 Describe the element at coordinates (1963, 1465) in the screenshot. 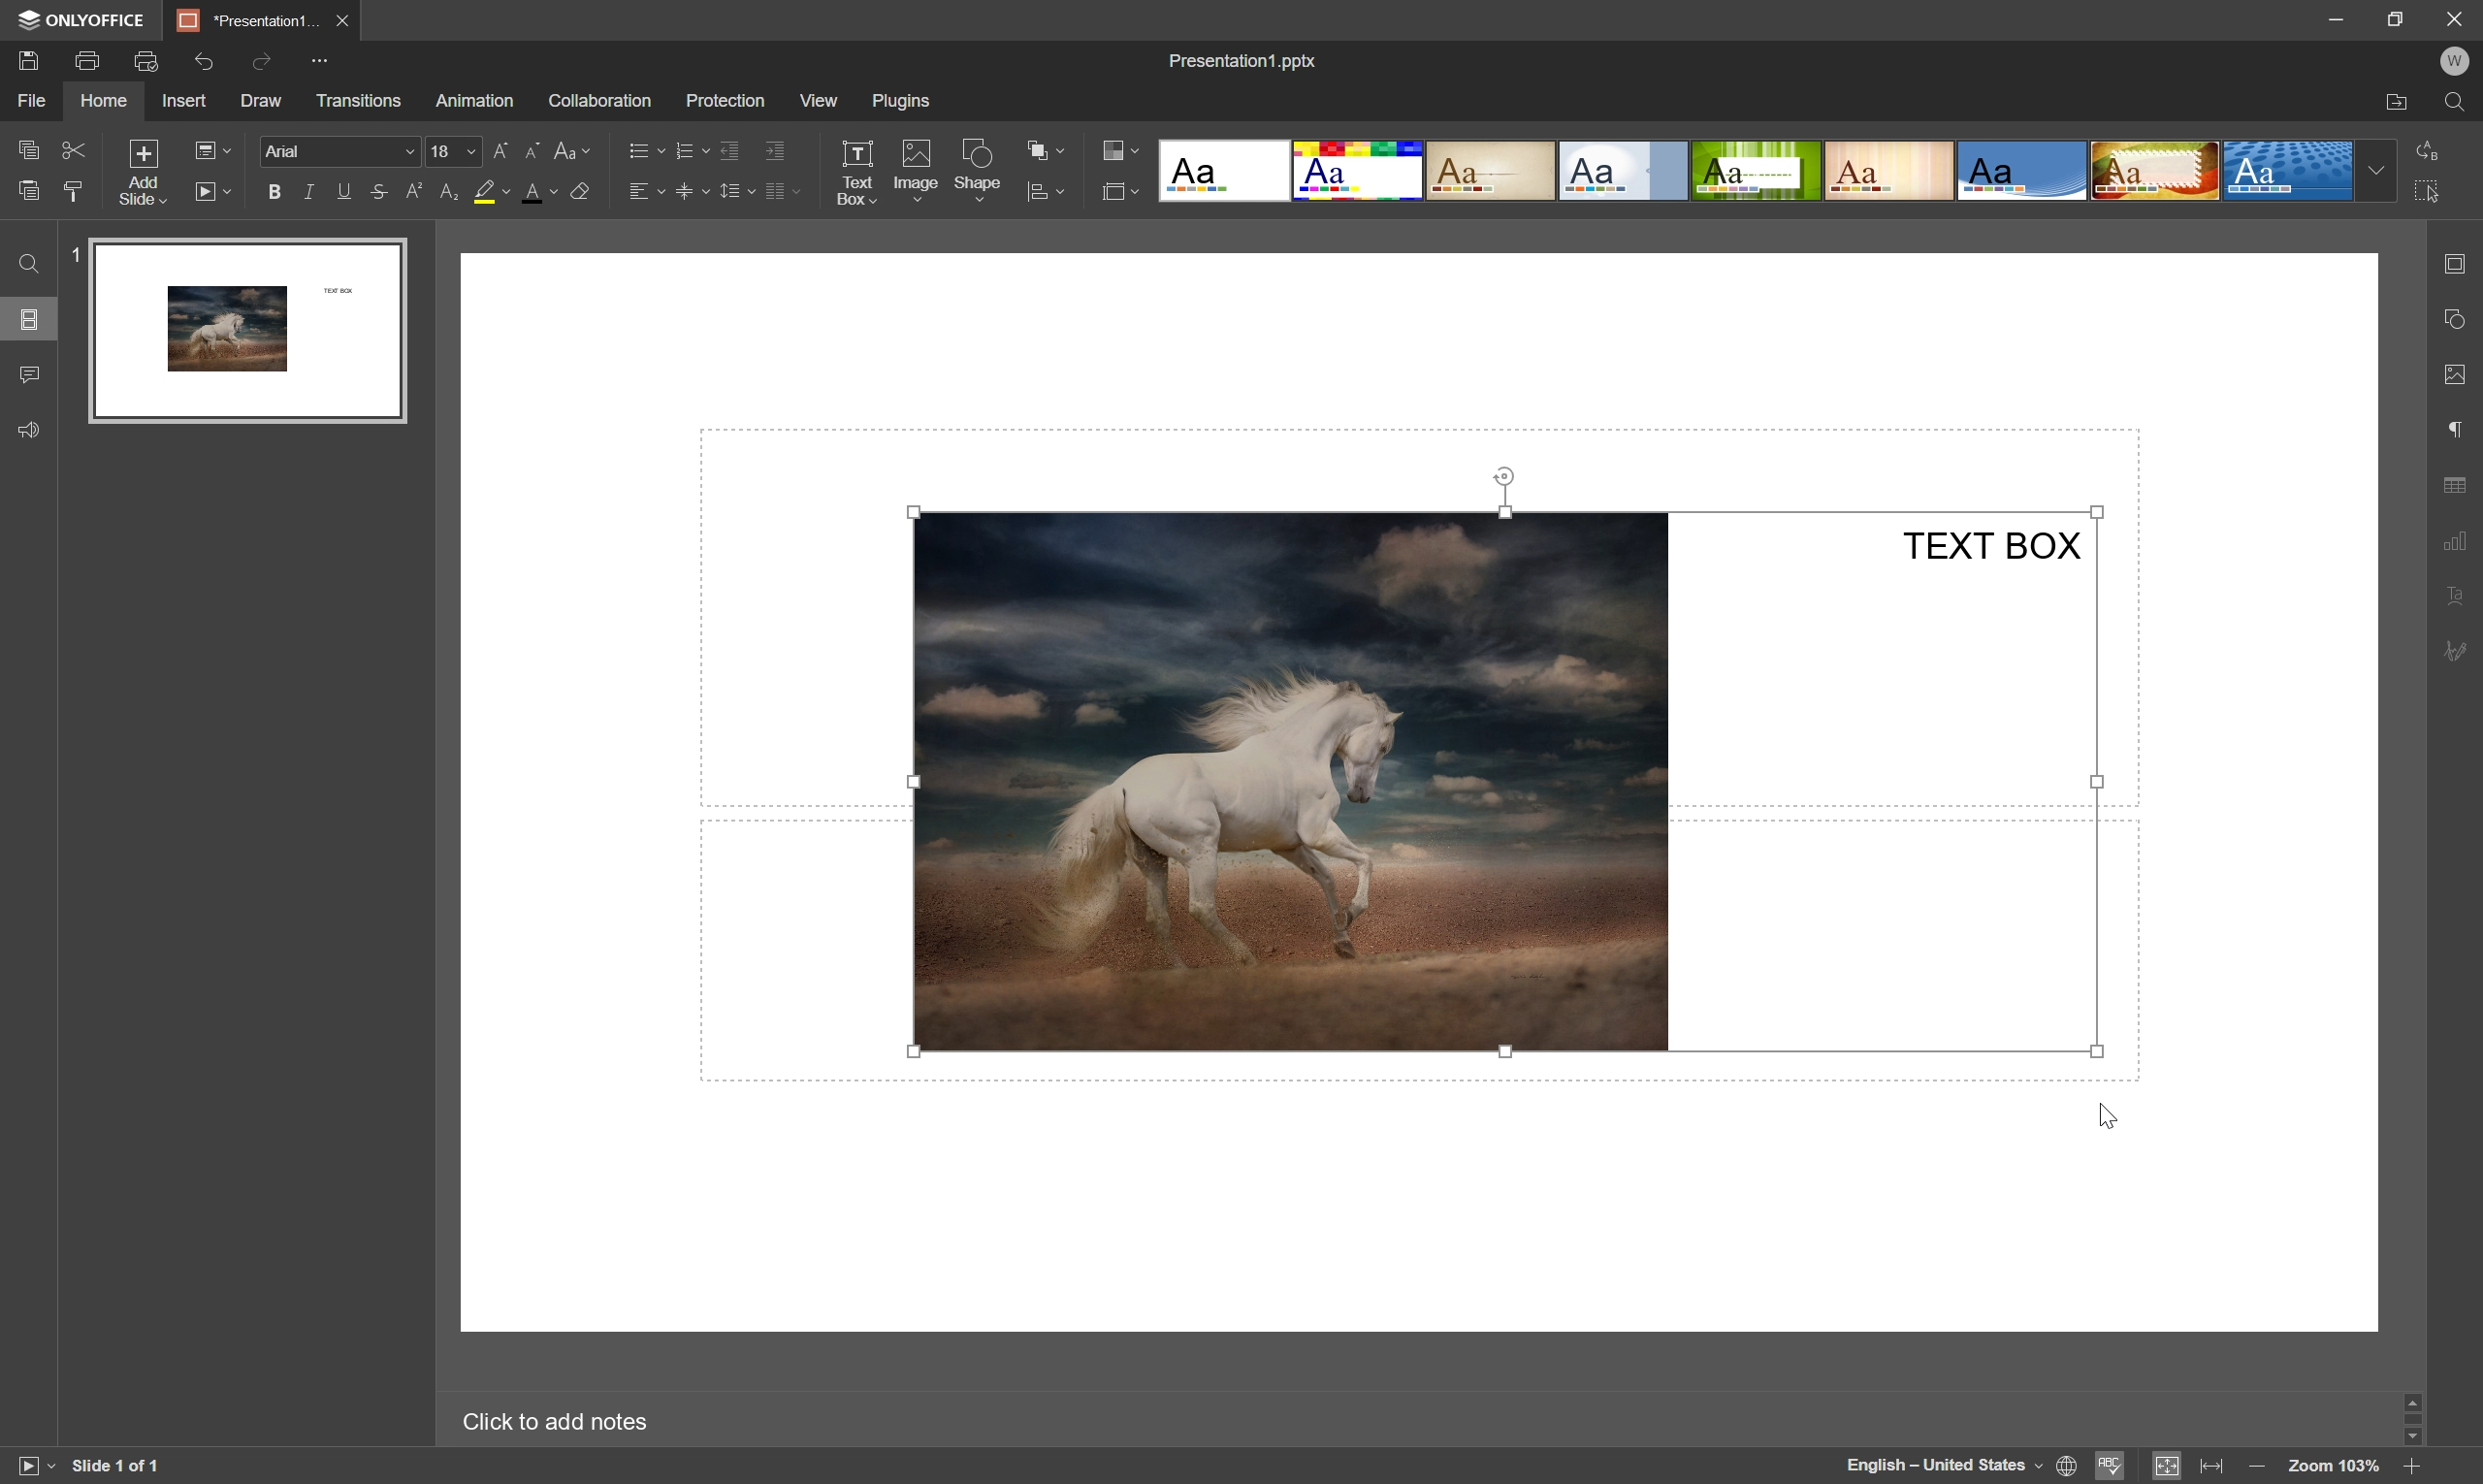

I see `set document language` at that location.